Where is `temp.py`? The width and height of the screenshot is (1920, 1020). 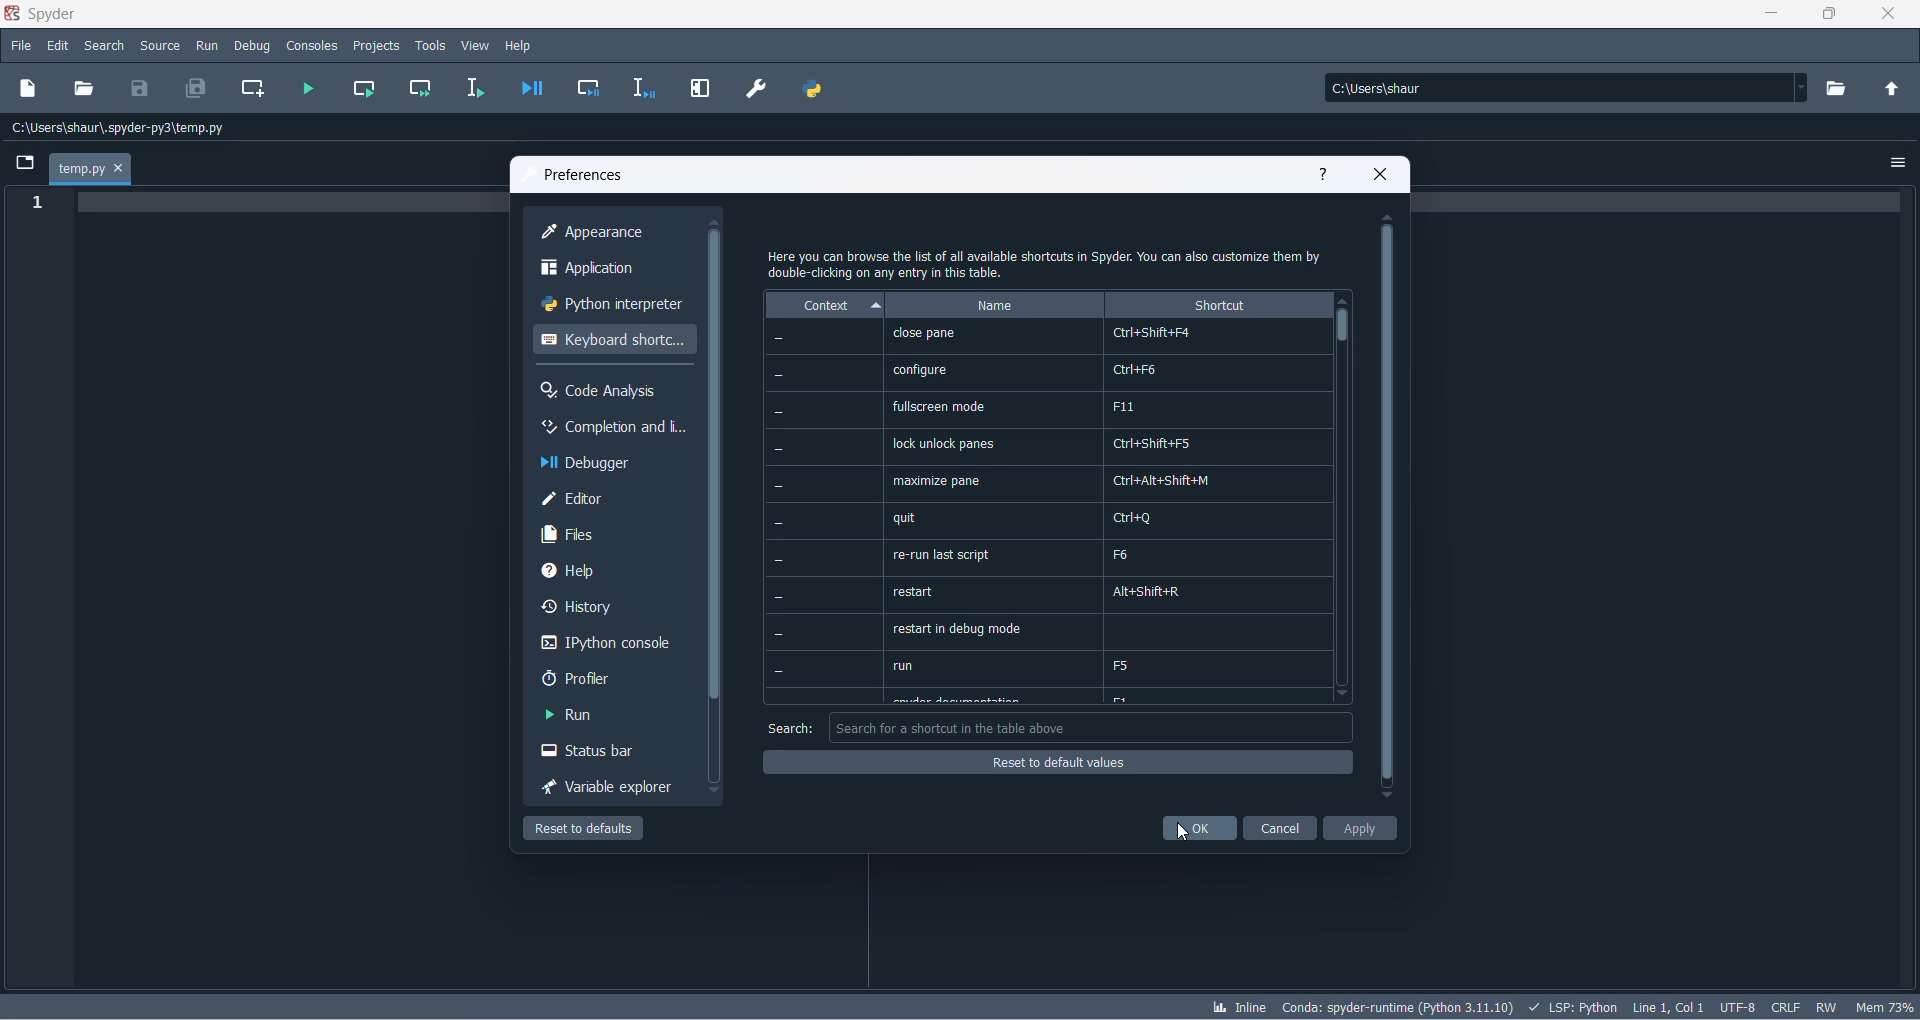 temp.py is located at coordinates (89, 169).